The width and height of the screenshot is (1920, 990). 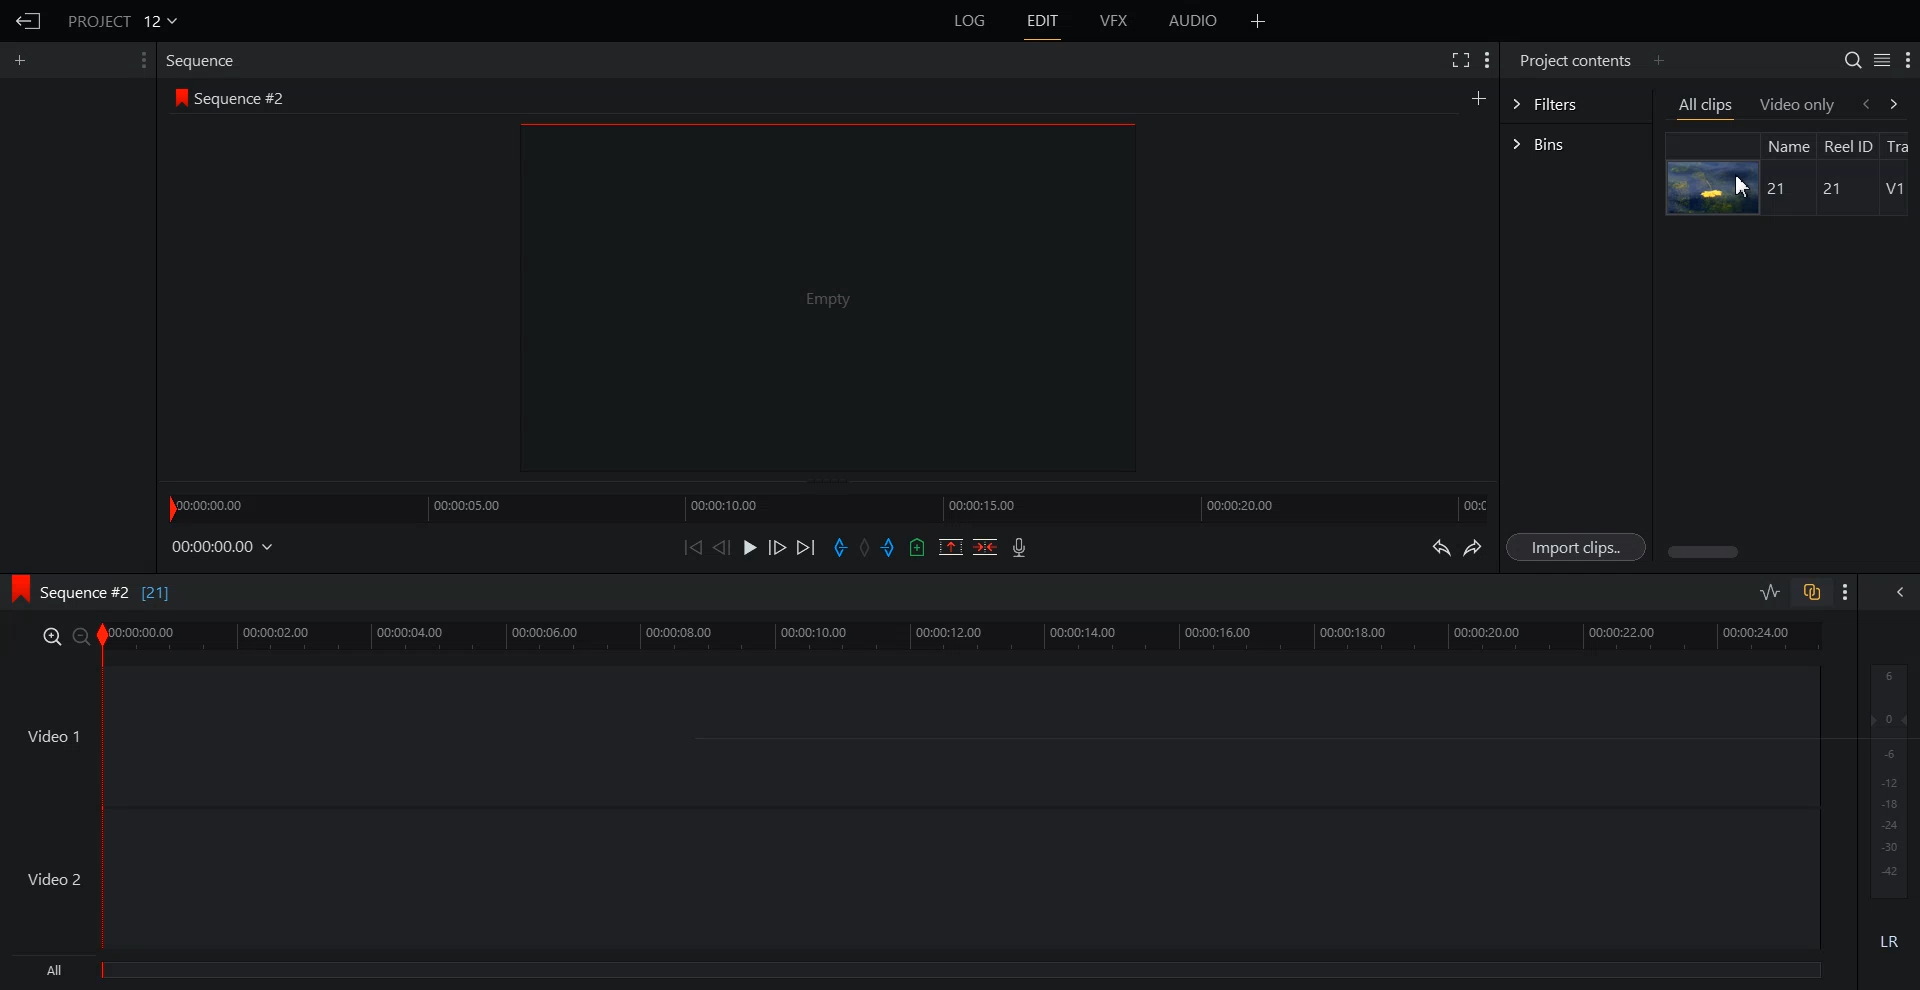 What do you see at coordinates (1658, 61) in the screenshot?
I see `Add Panel` at bounding box center [1658, 61].